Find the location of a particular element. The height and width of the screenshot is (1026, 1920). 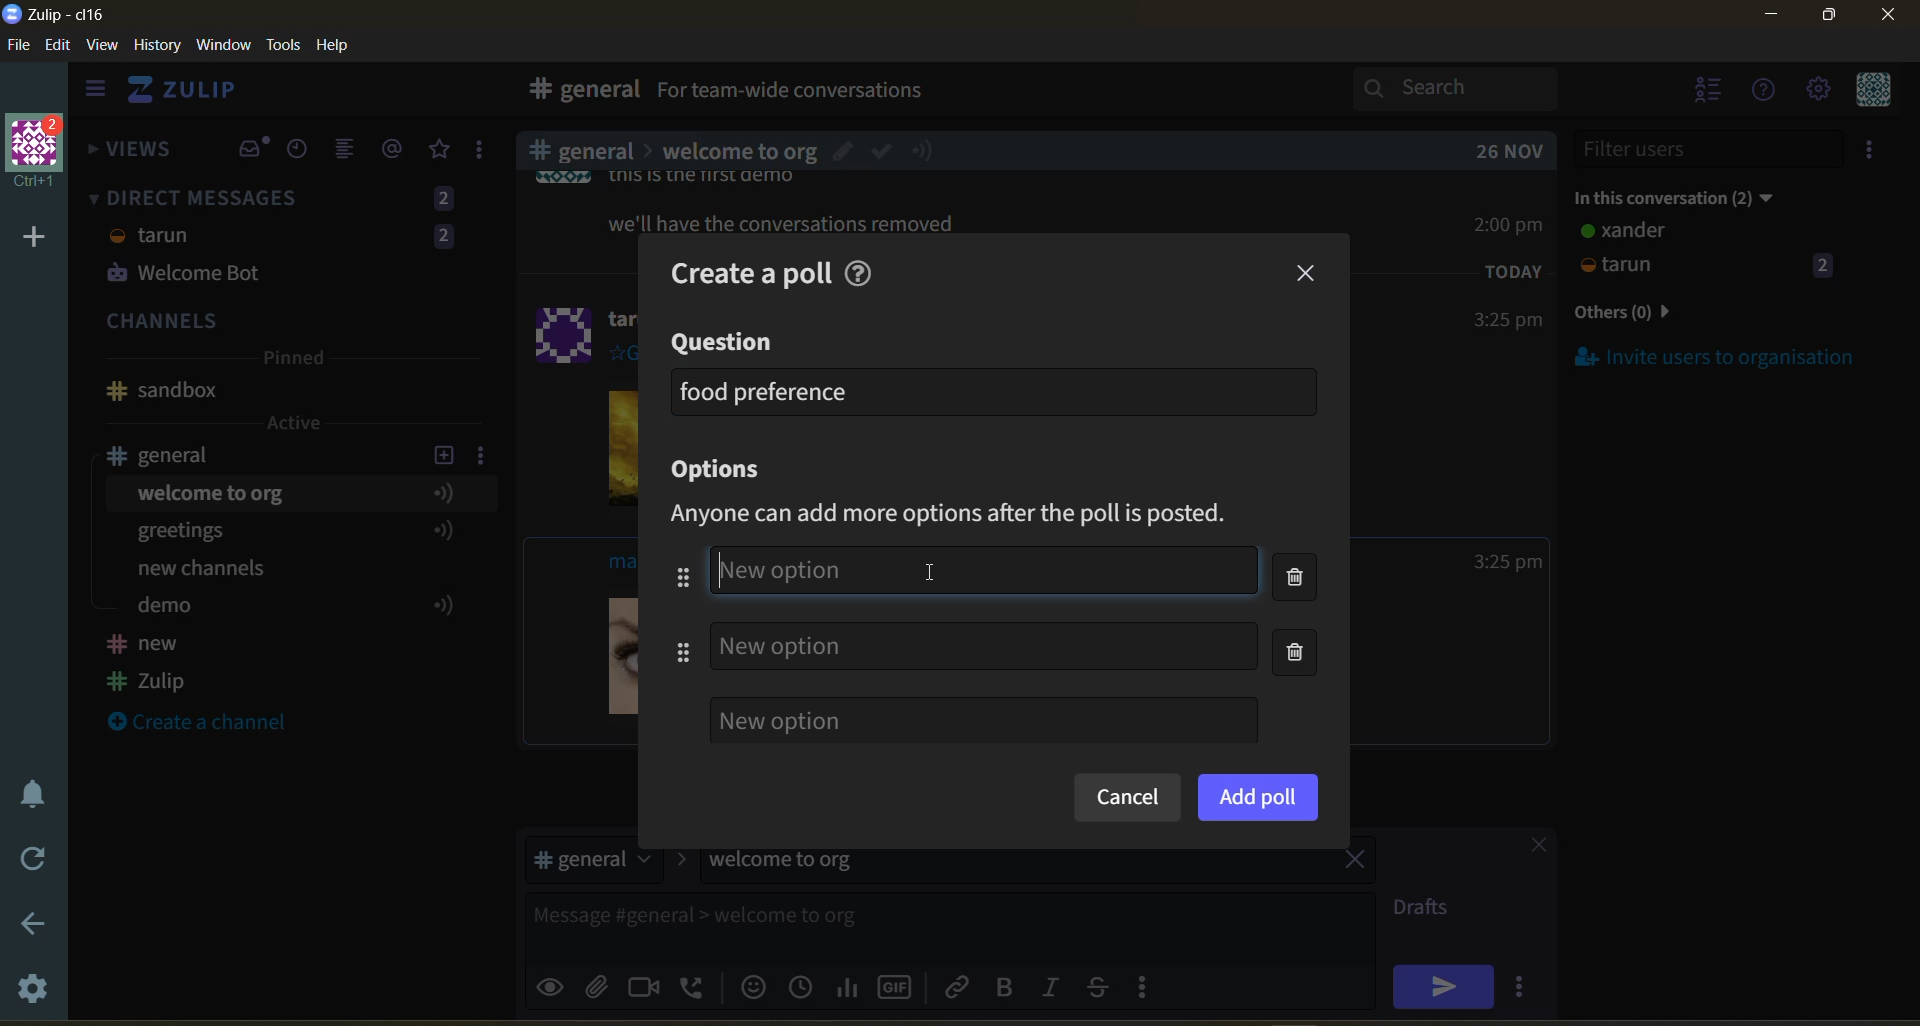

new option is located at coordinates (983, 720).